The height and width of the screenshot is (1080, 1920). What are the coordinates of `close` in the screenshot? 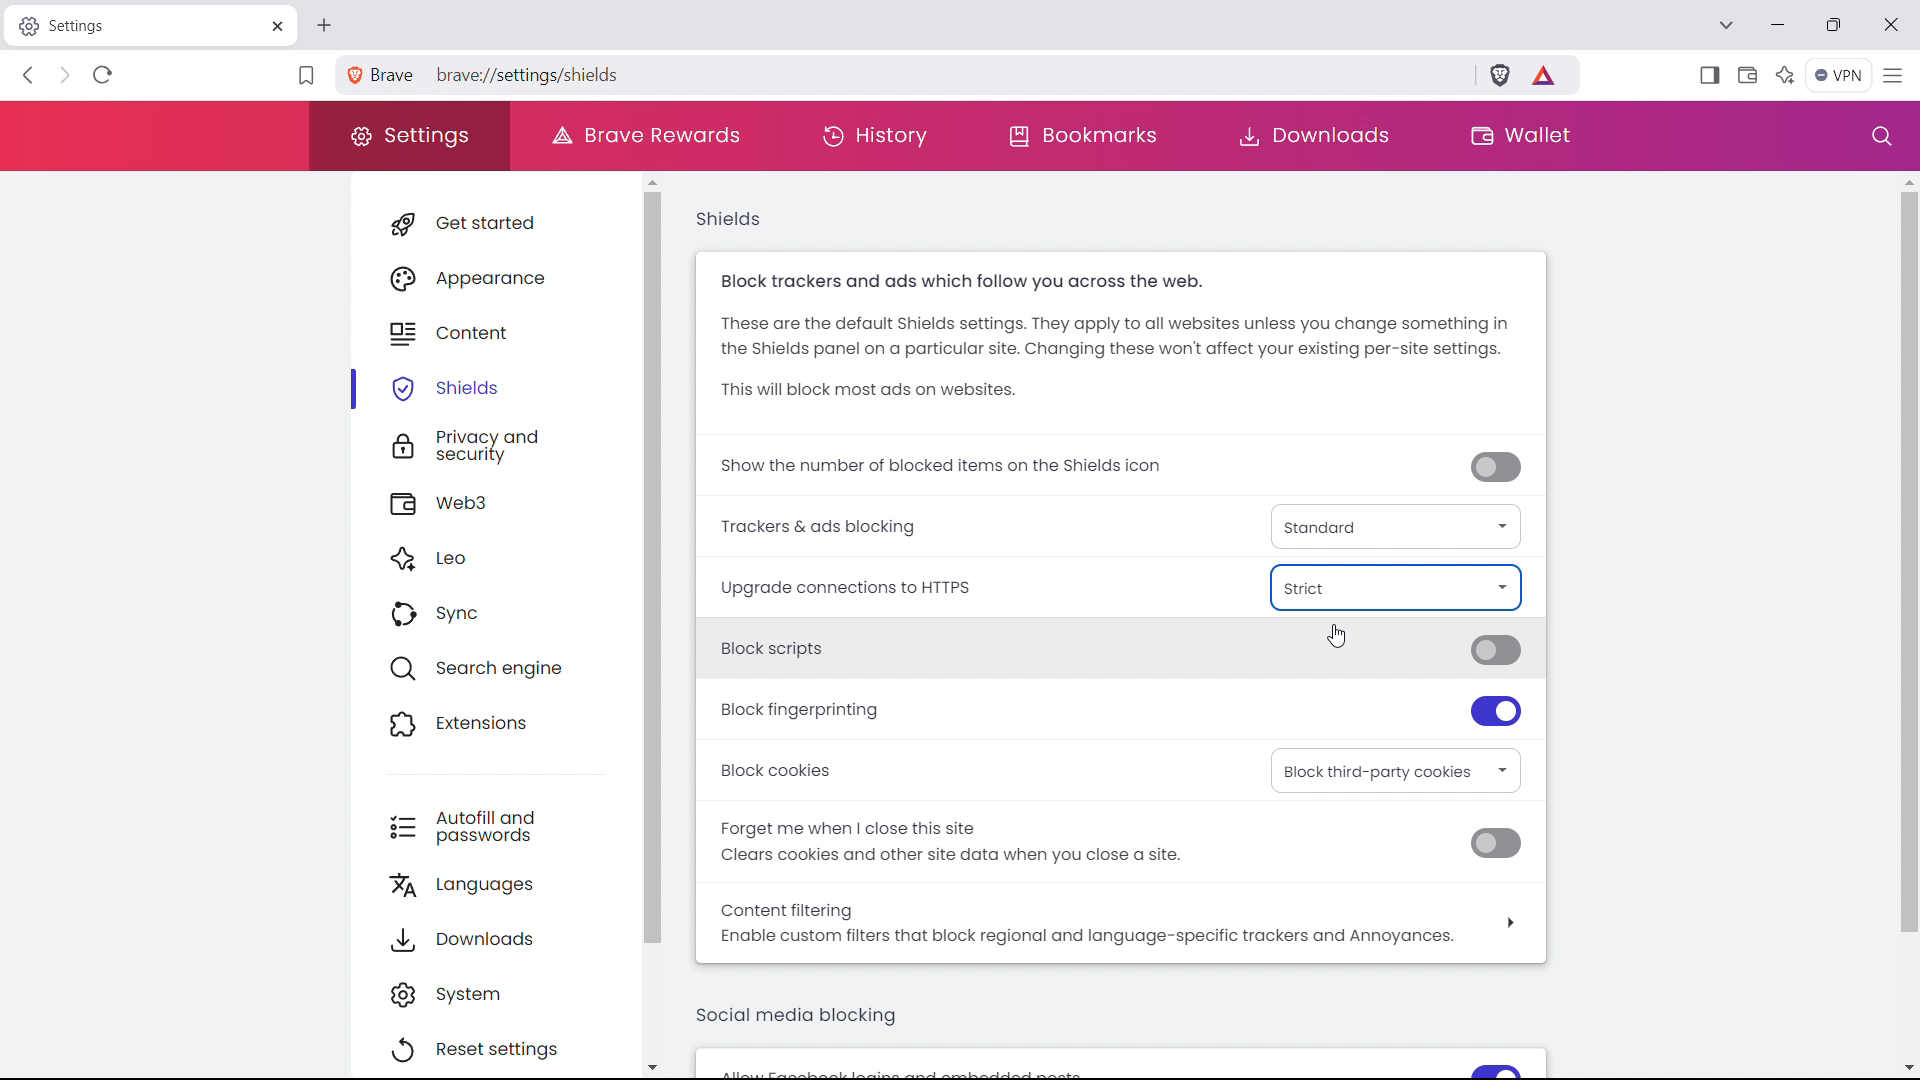 It's located at (1889, 24).